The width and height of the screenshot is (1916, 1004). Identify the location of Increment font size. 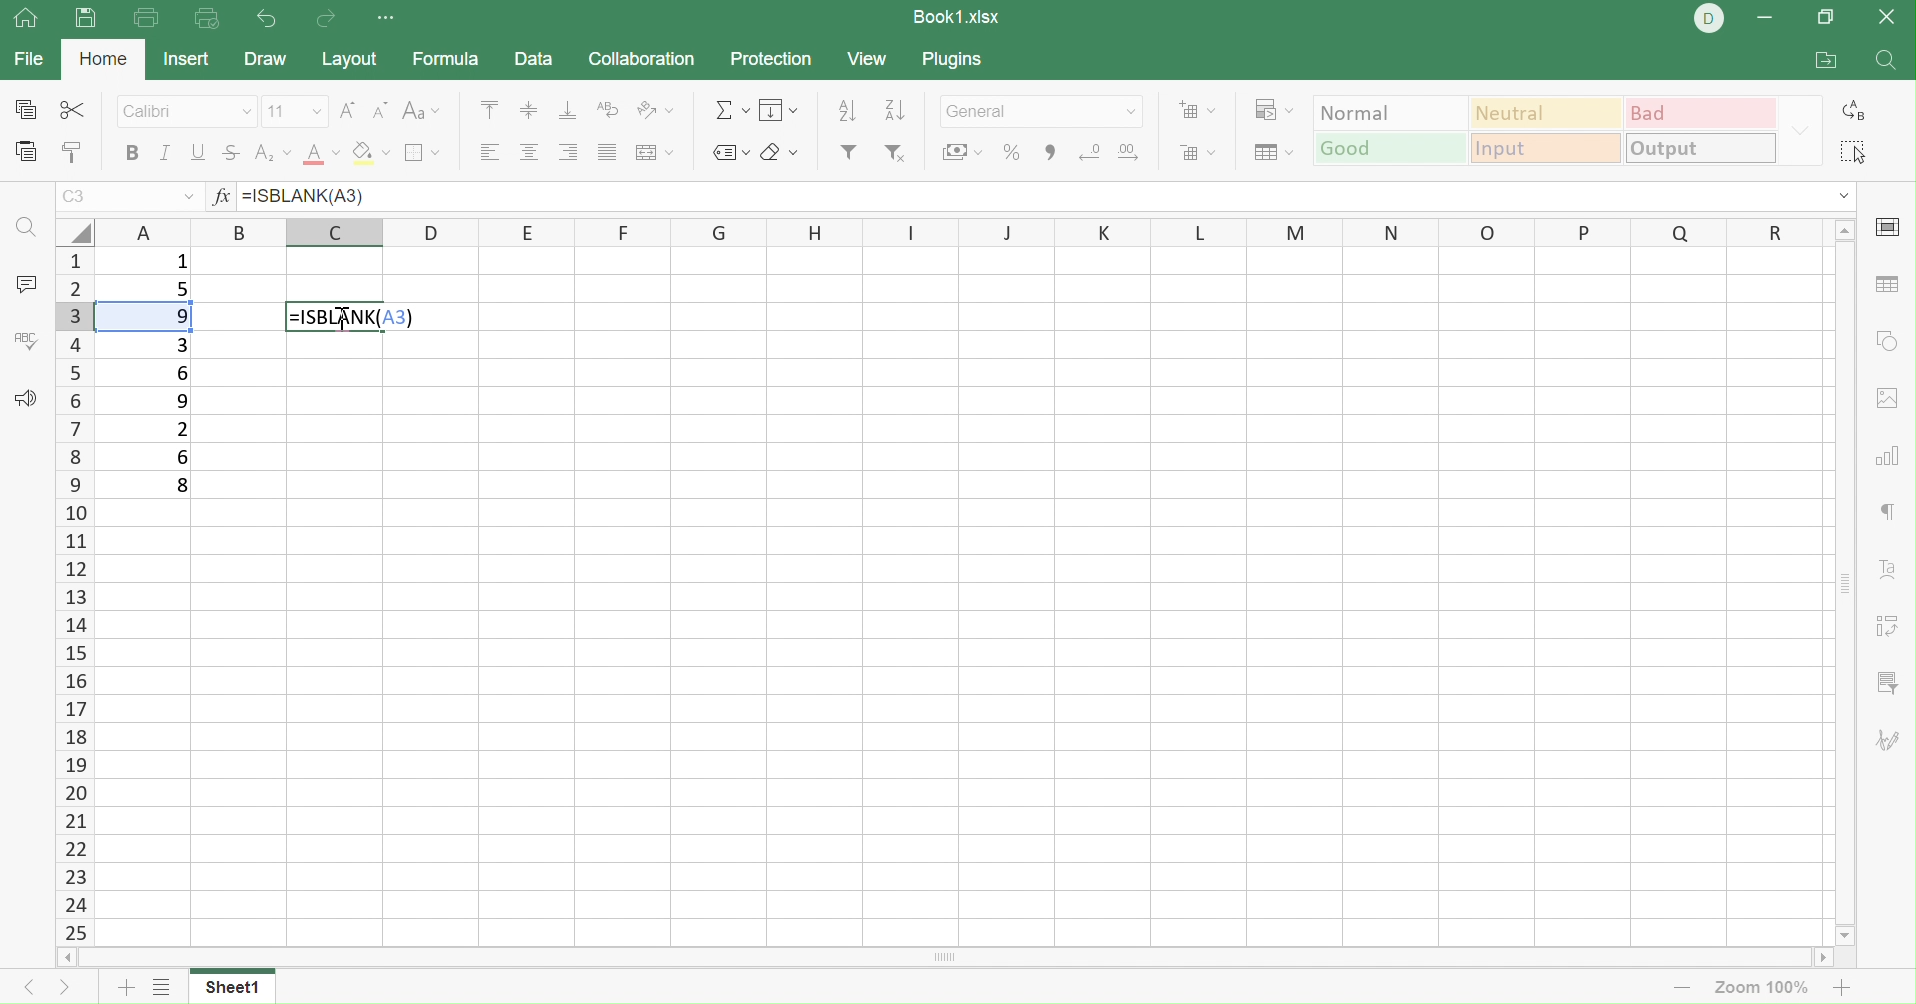
(346, 110).